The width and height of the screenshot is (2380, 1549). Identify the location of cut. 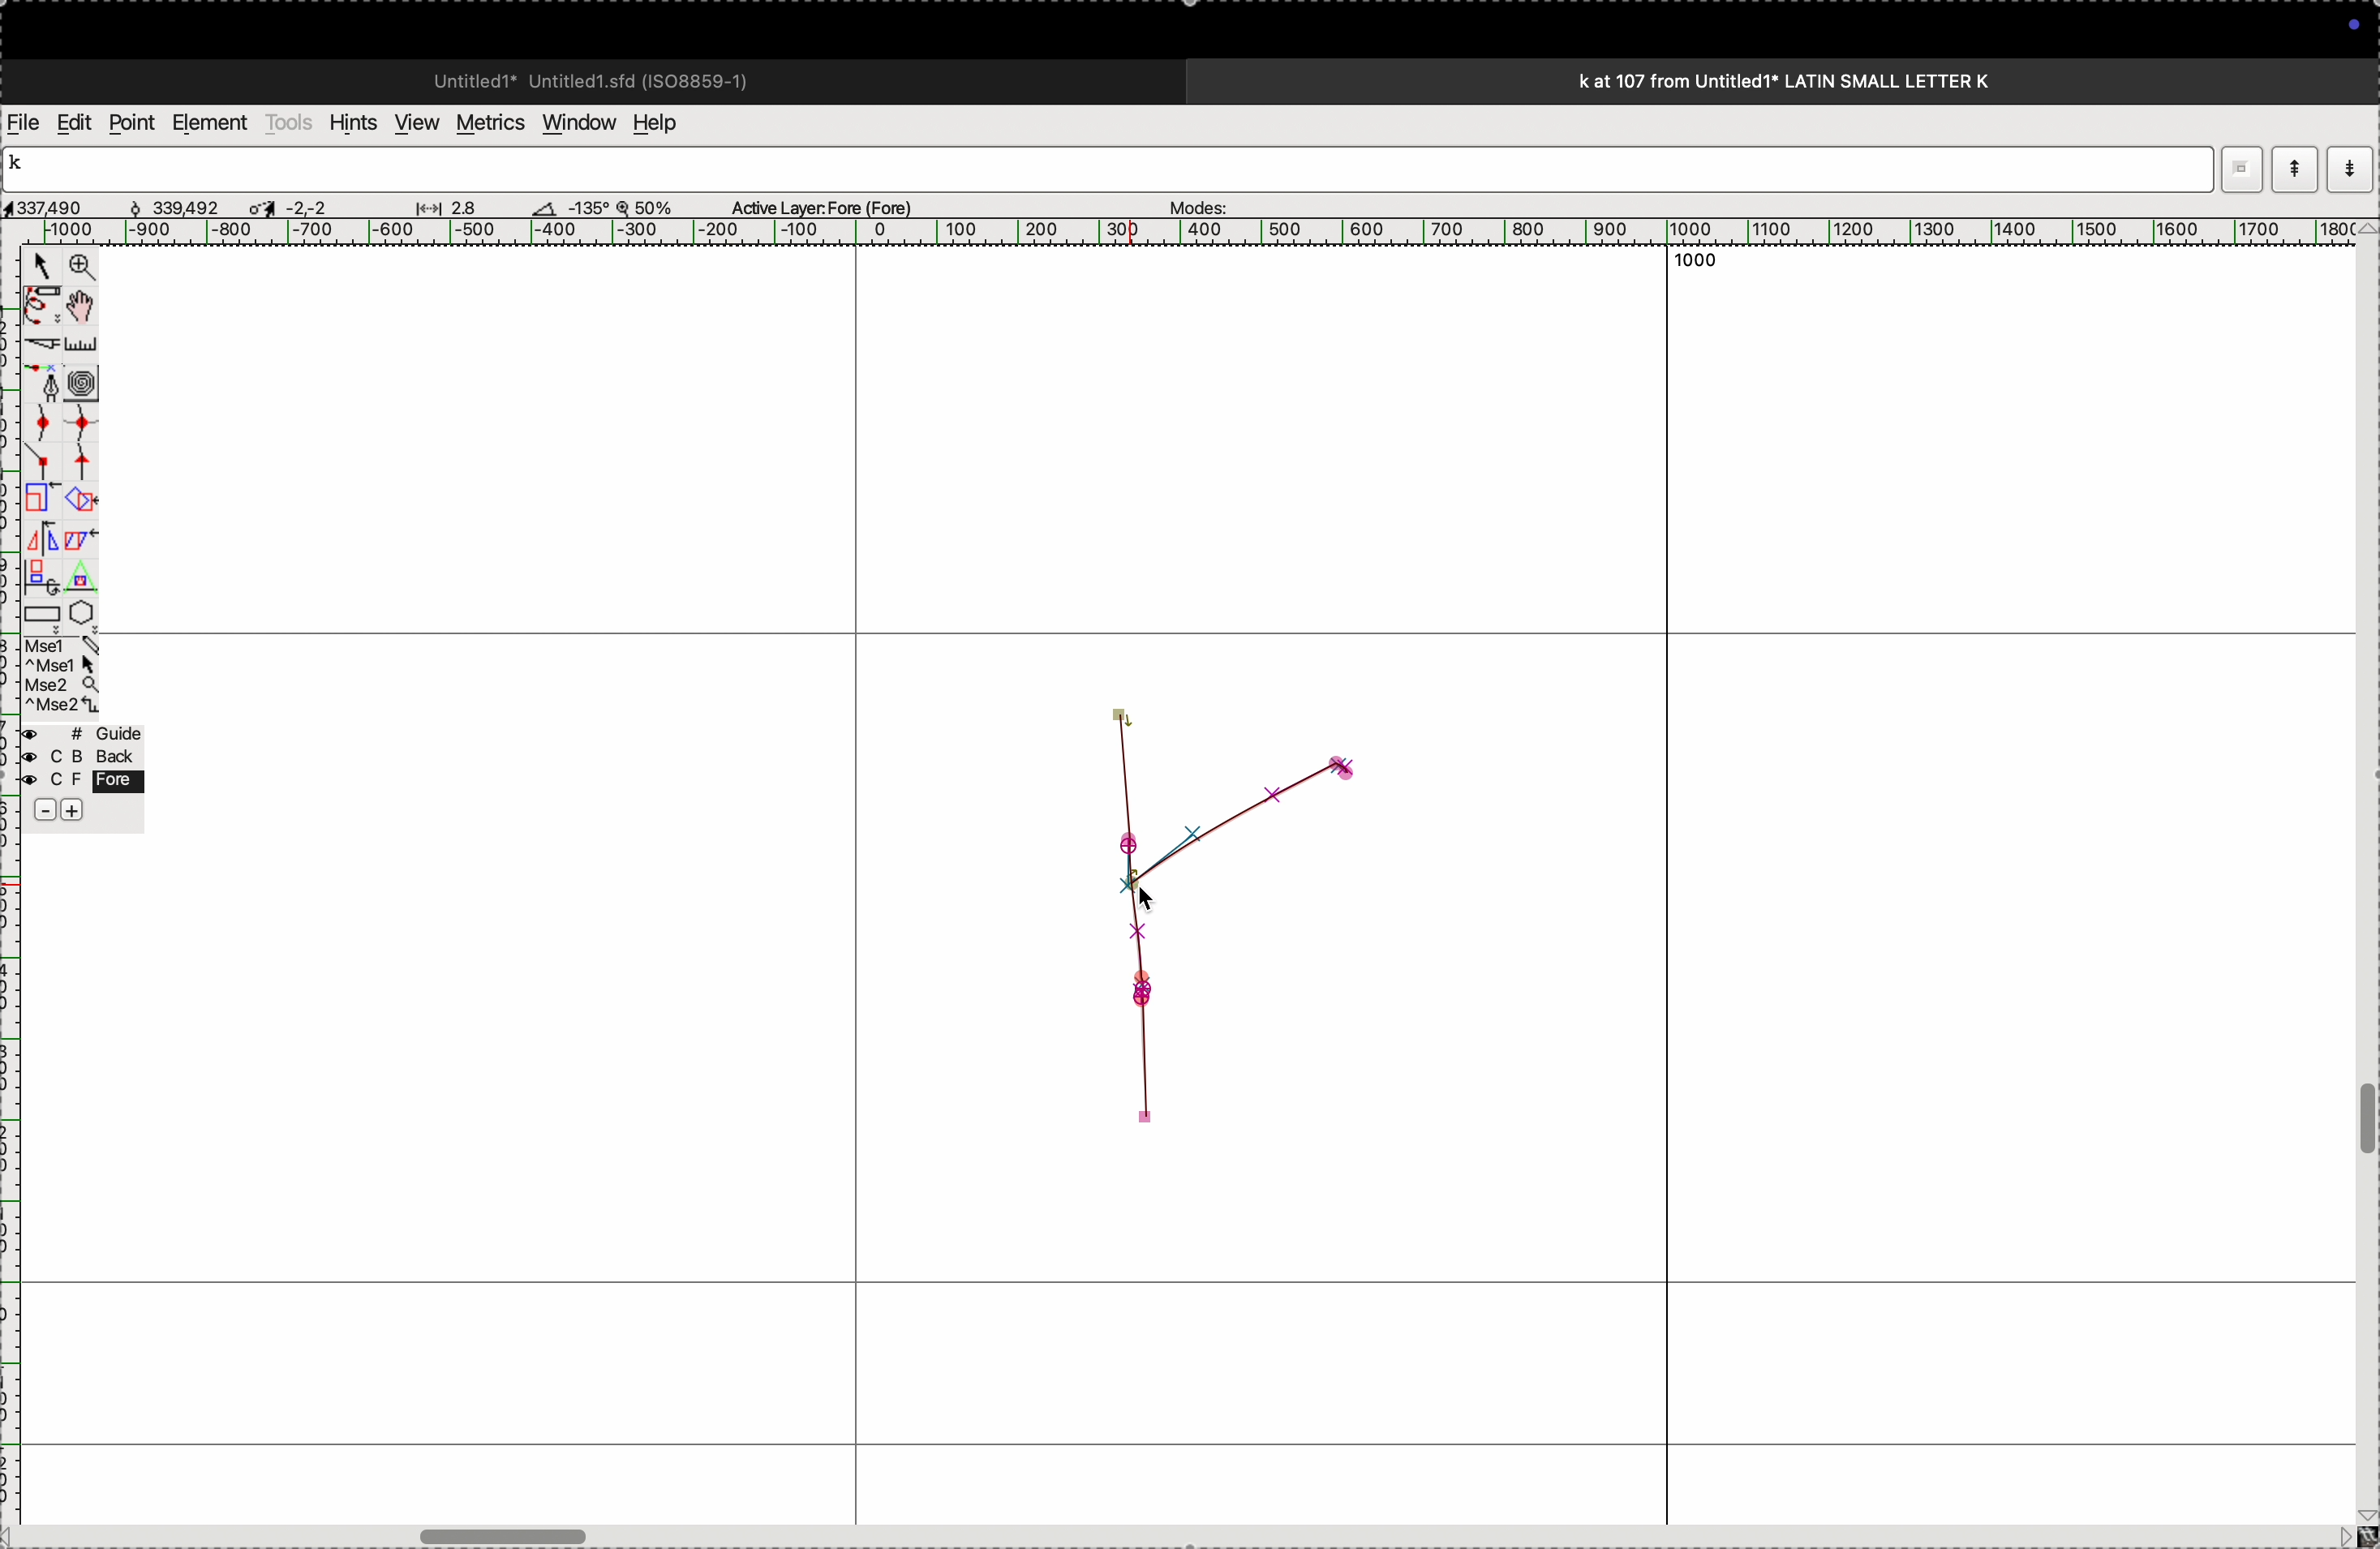
(545, 207).